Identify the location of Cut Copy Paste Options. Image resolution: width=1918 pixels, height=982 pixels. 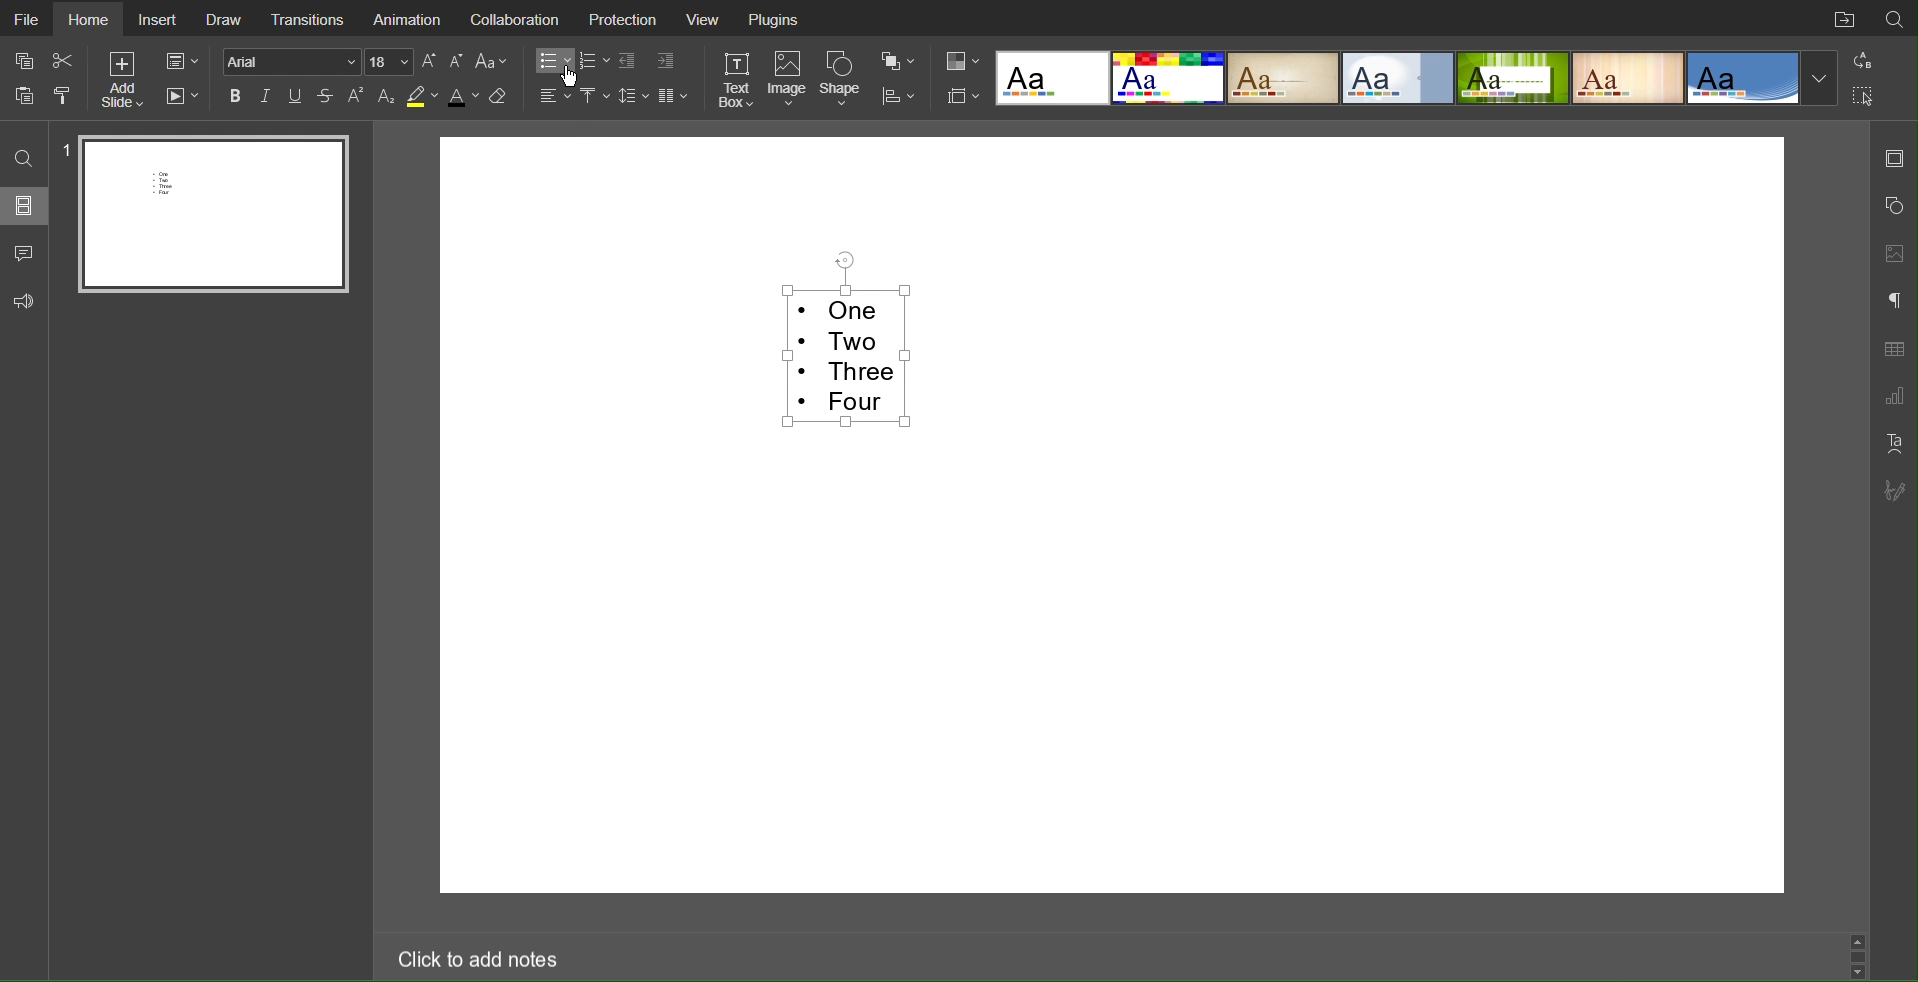
(46, 79).